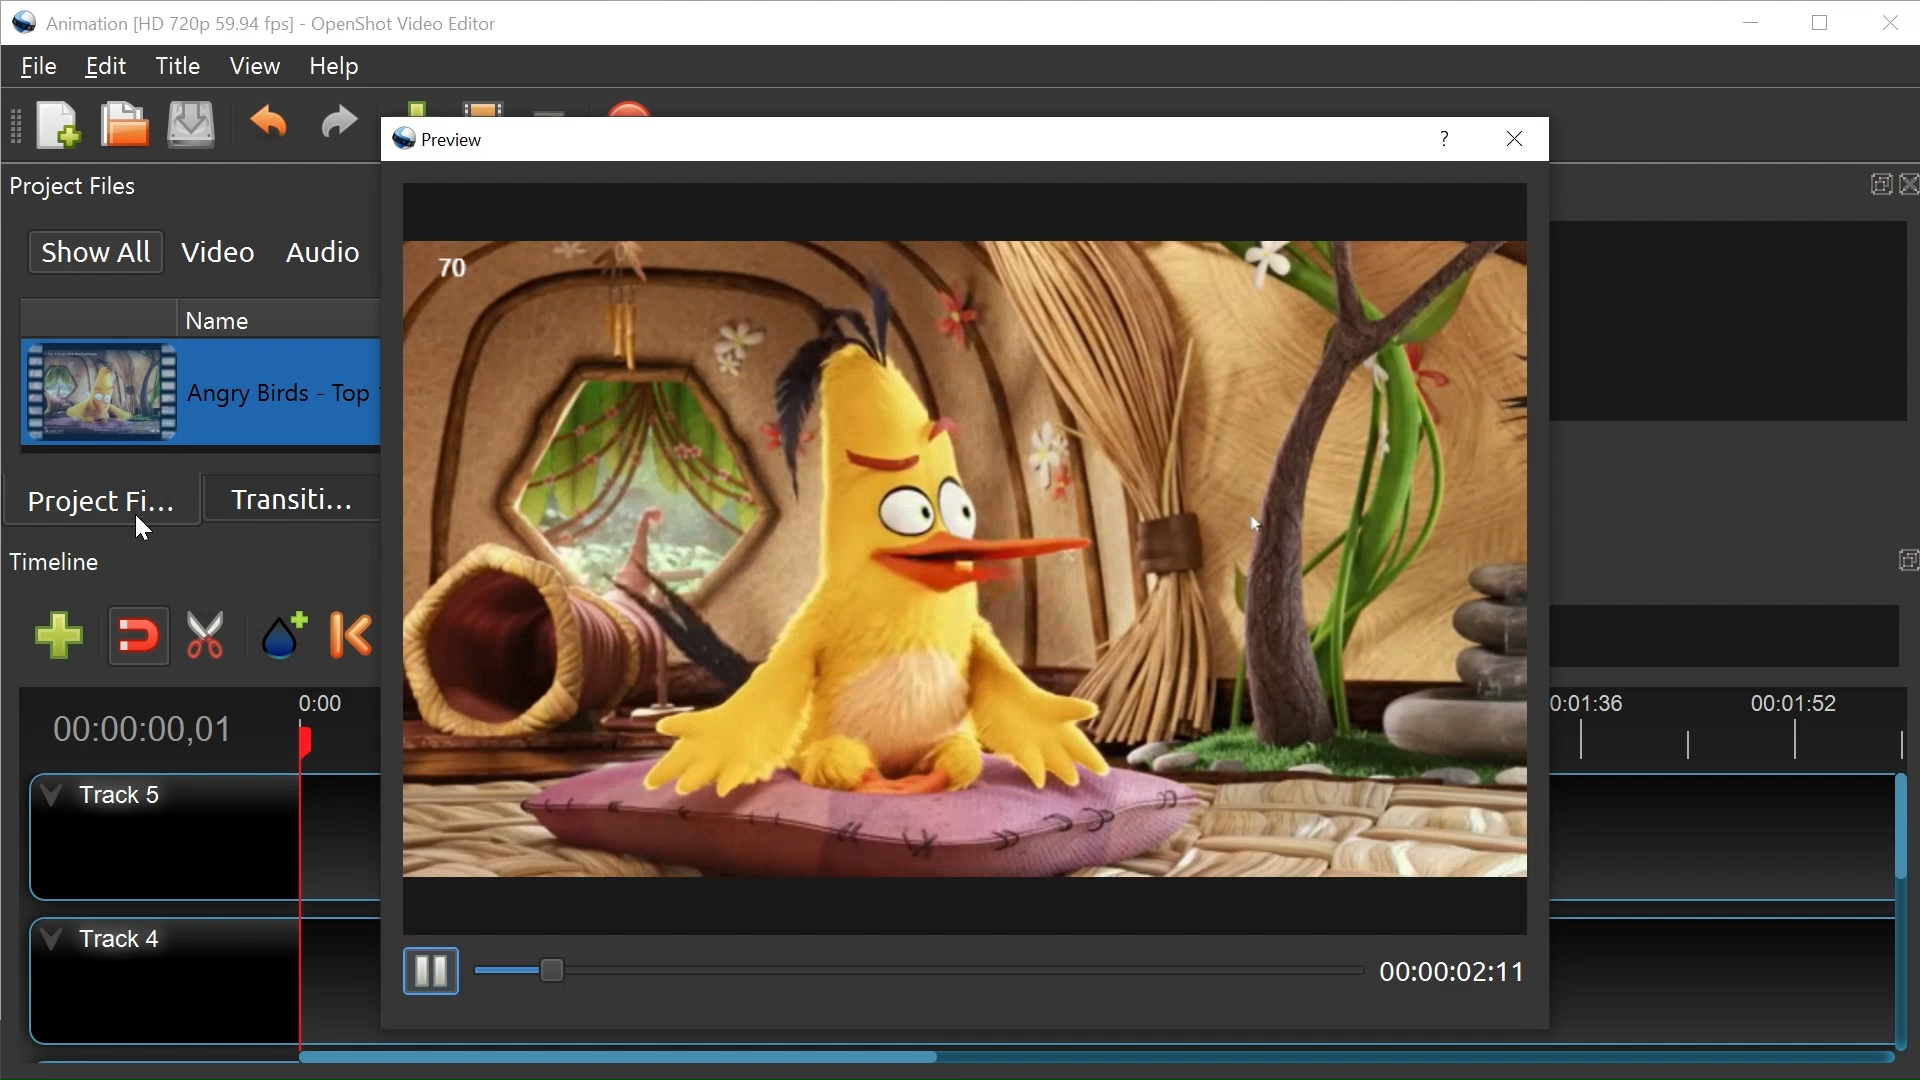 Image resolution: width=1920 pixels, height=1080 pixels. What do you see at coordinates (353, 635) in the screenshot?
I see `Previous Marker` at bounding box center [353, 635].